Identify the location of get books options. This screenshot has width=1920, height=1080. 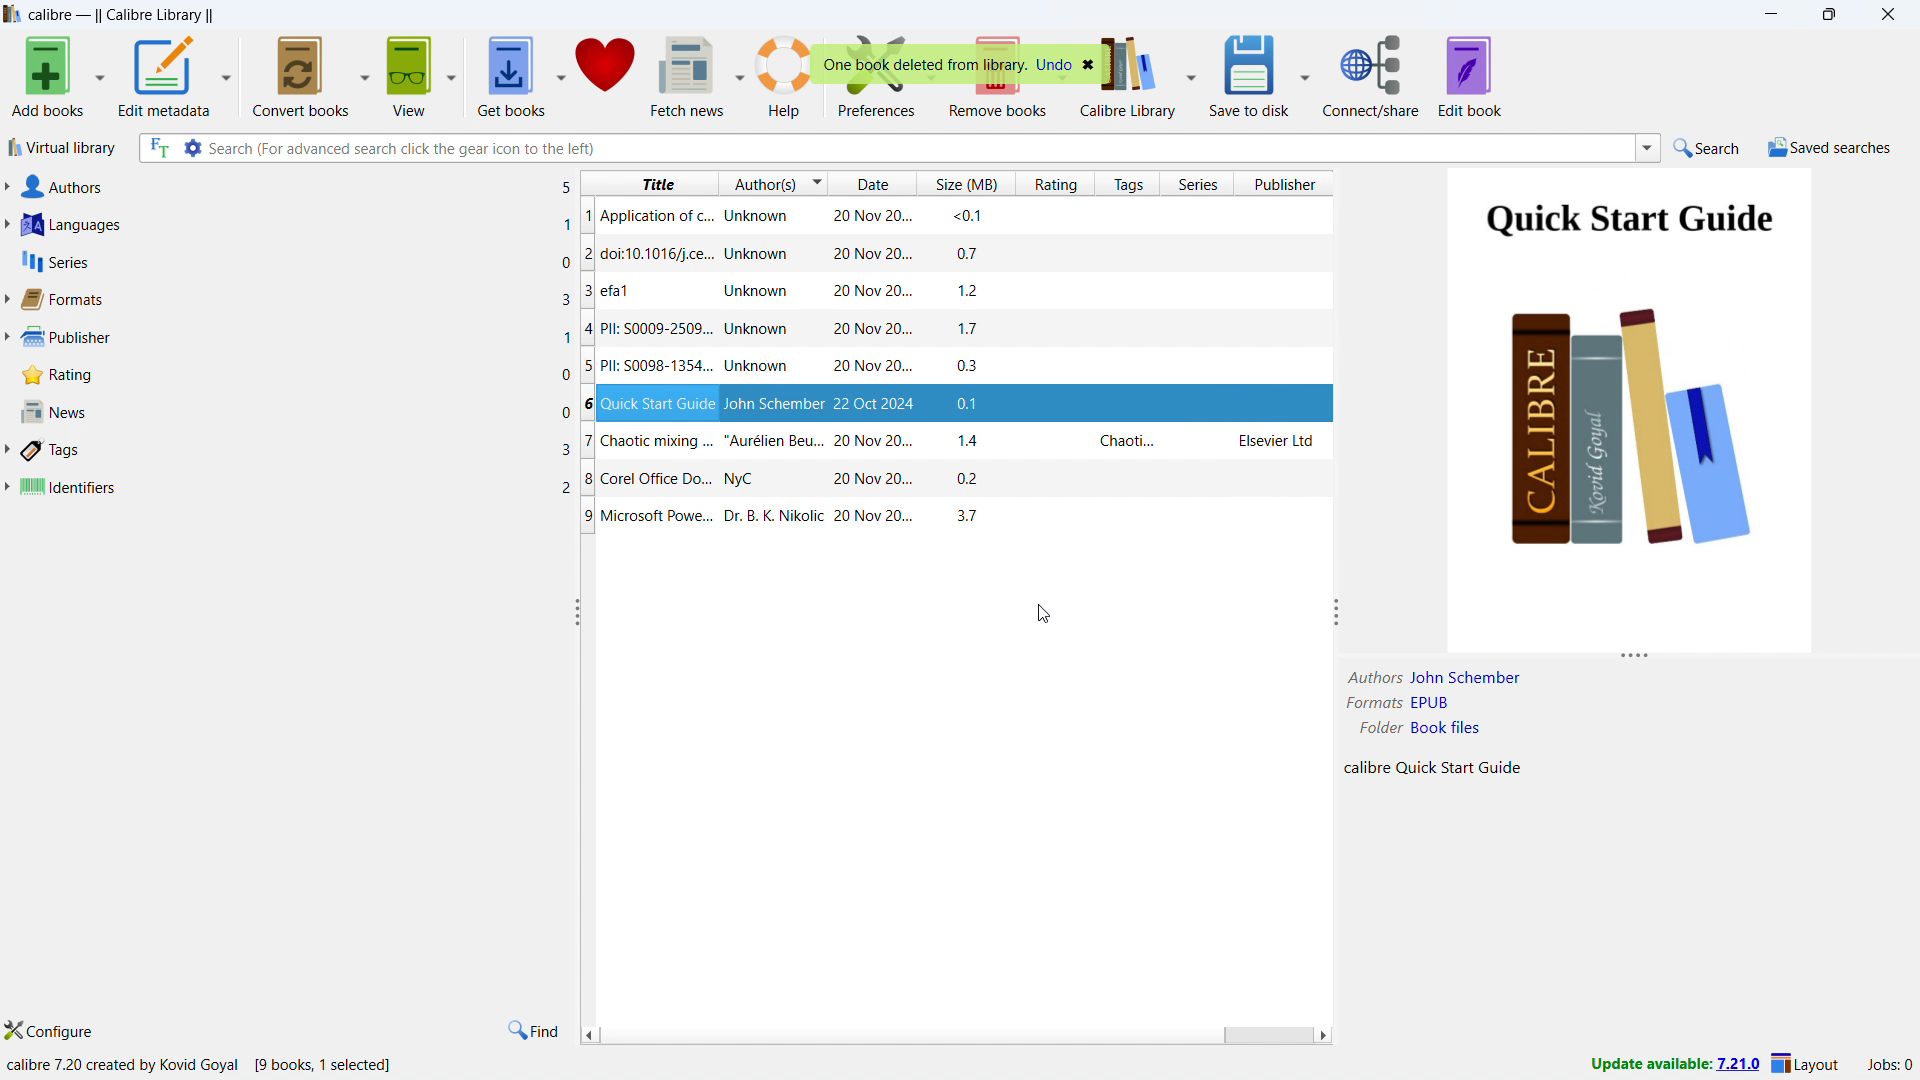
(559, 74).